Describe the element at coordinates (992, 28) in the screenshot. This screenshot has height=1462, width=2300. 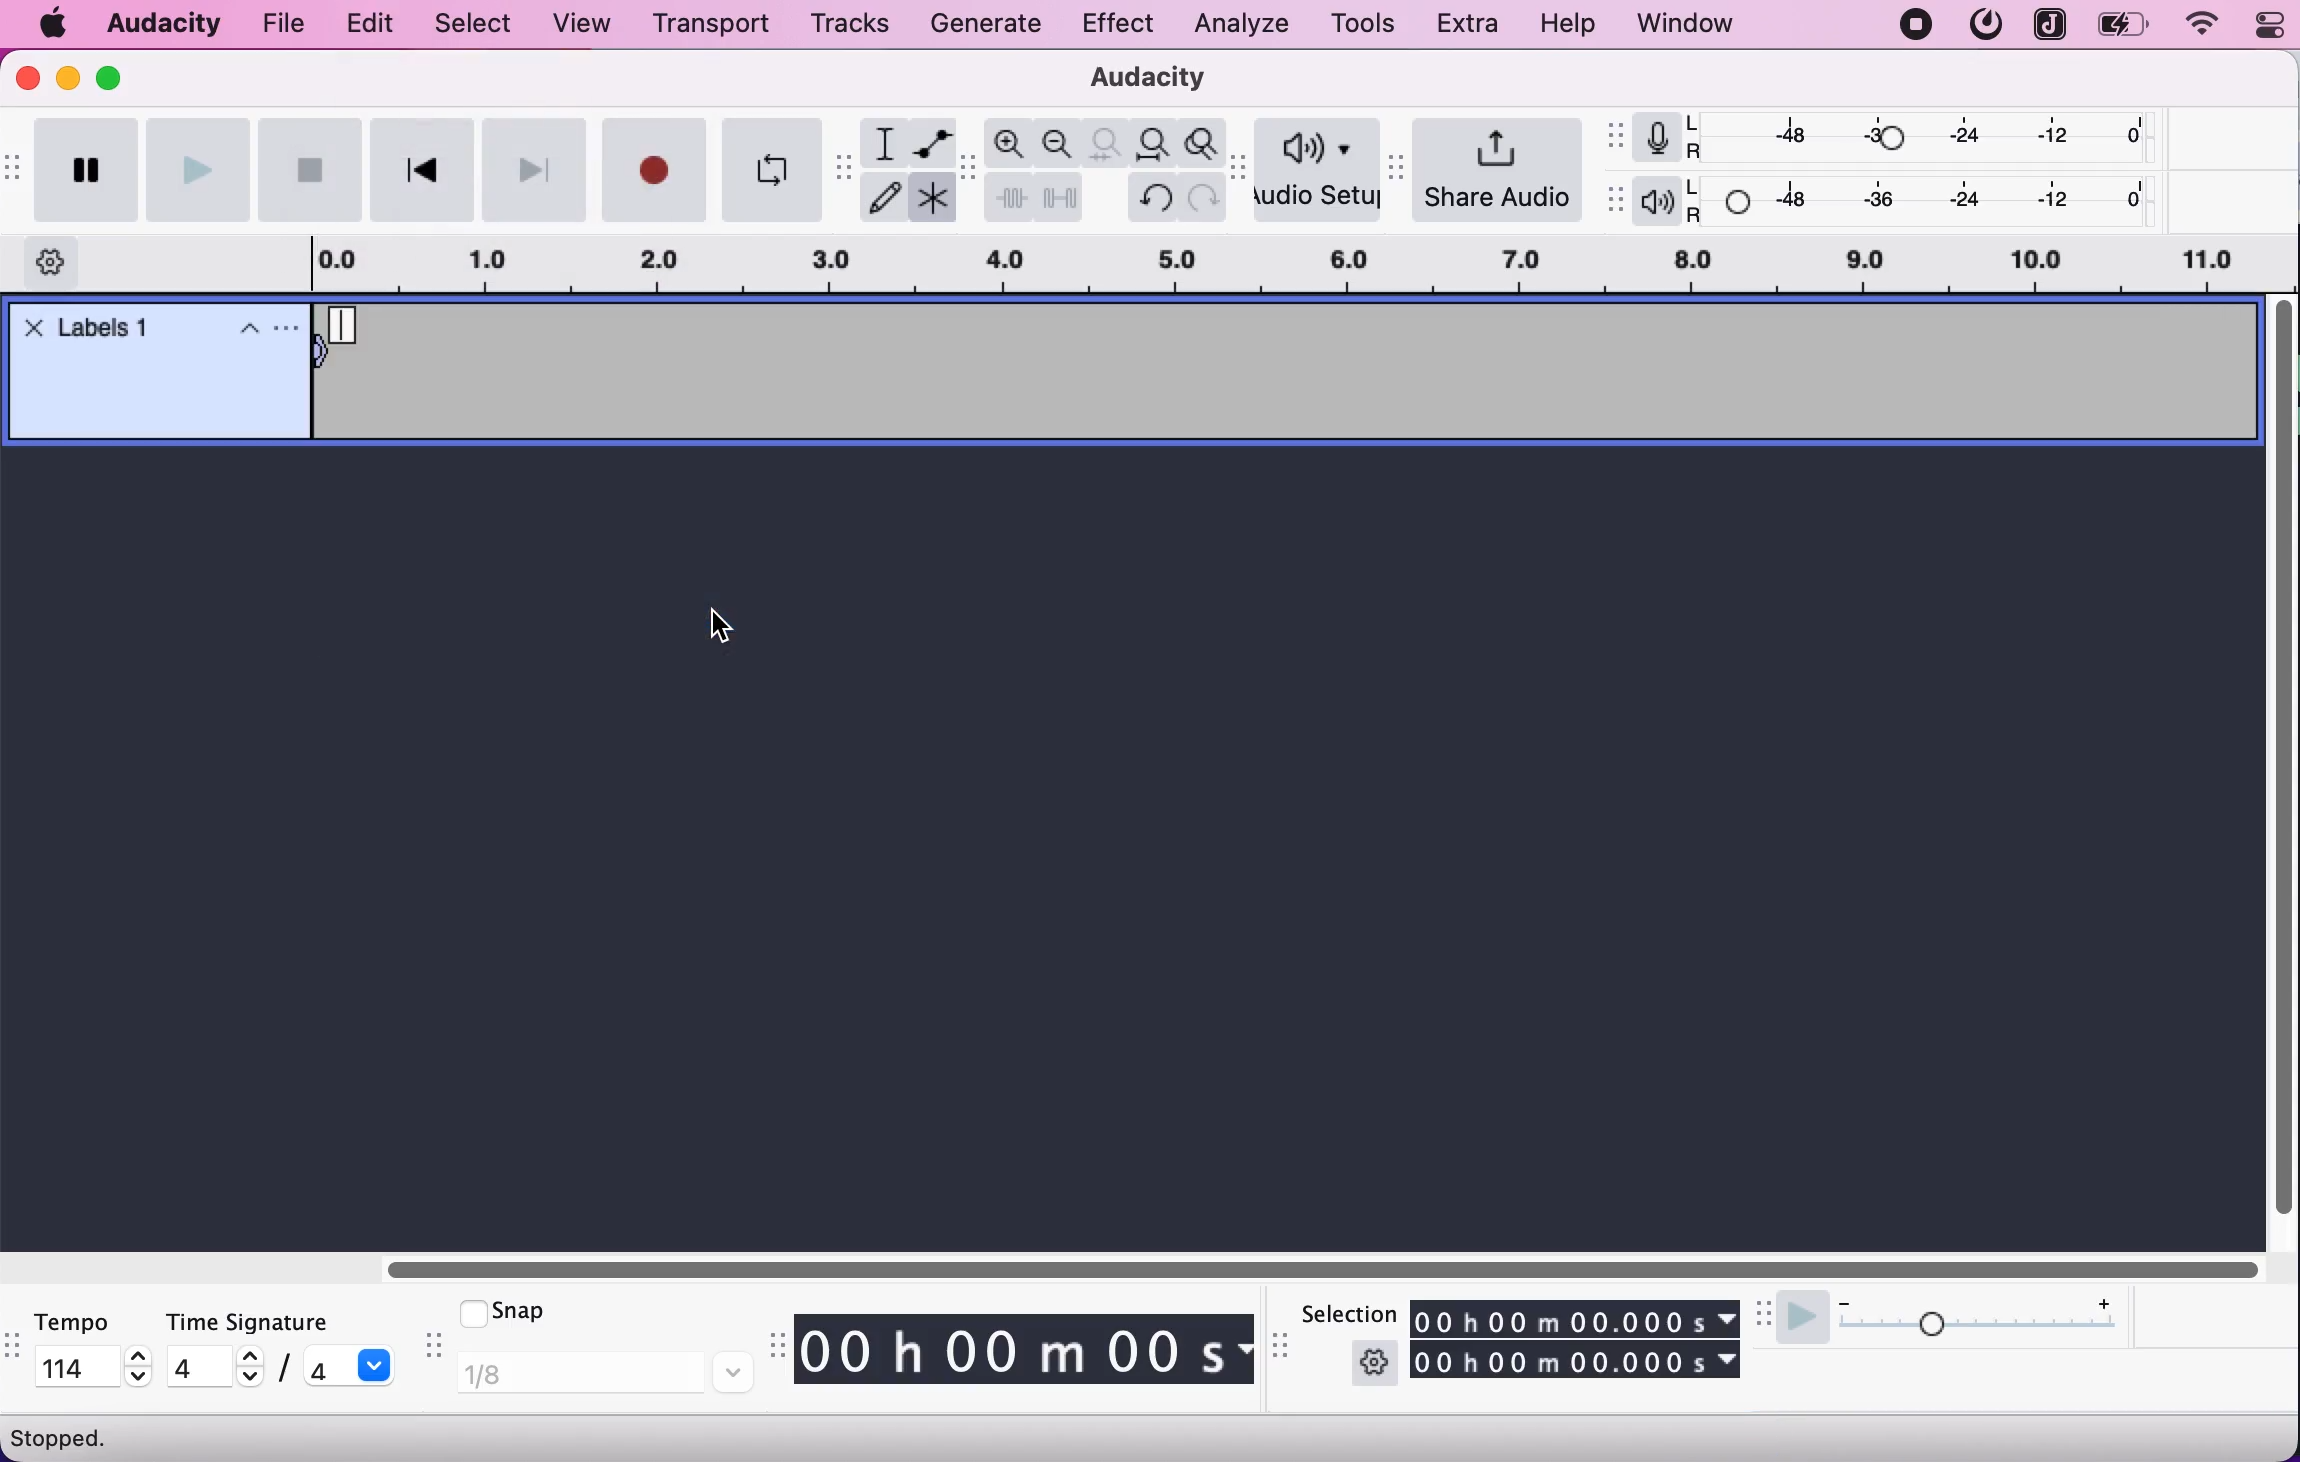
I see `generate` at that location.